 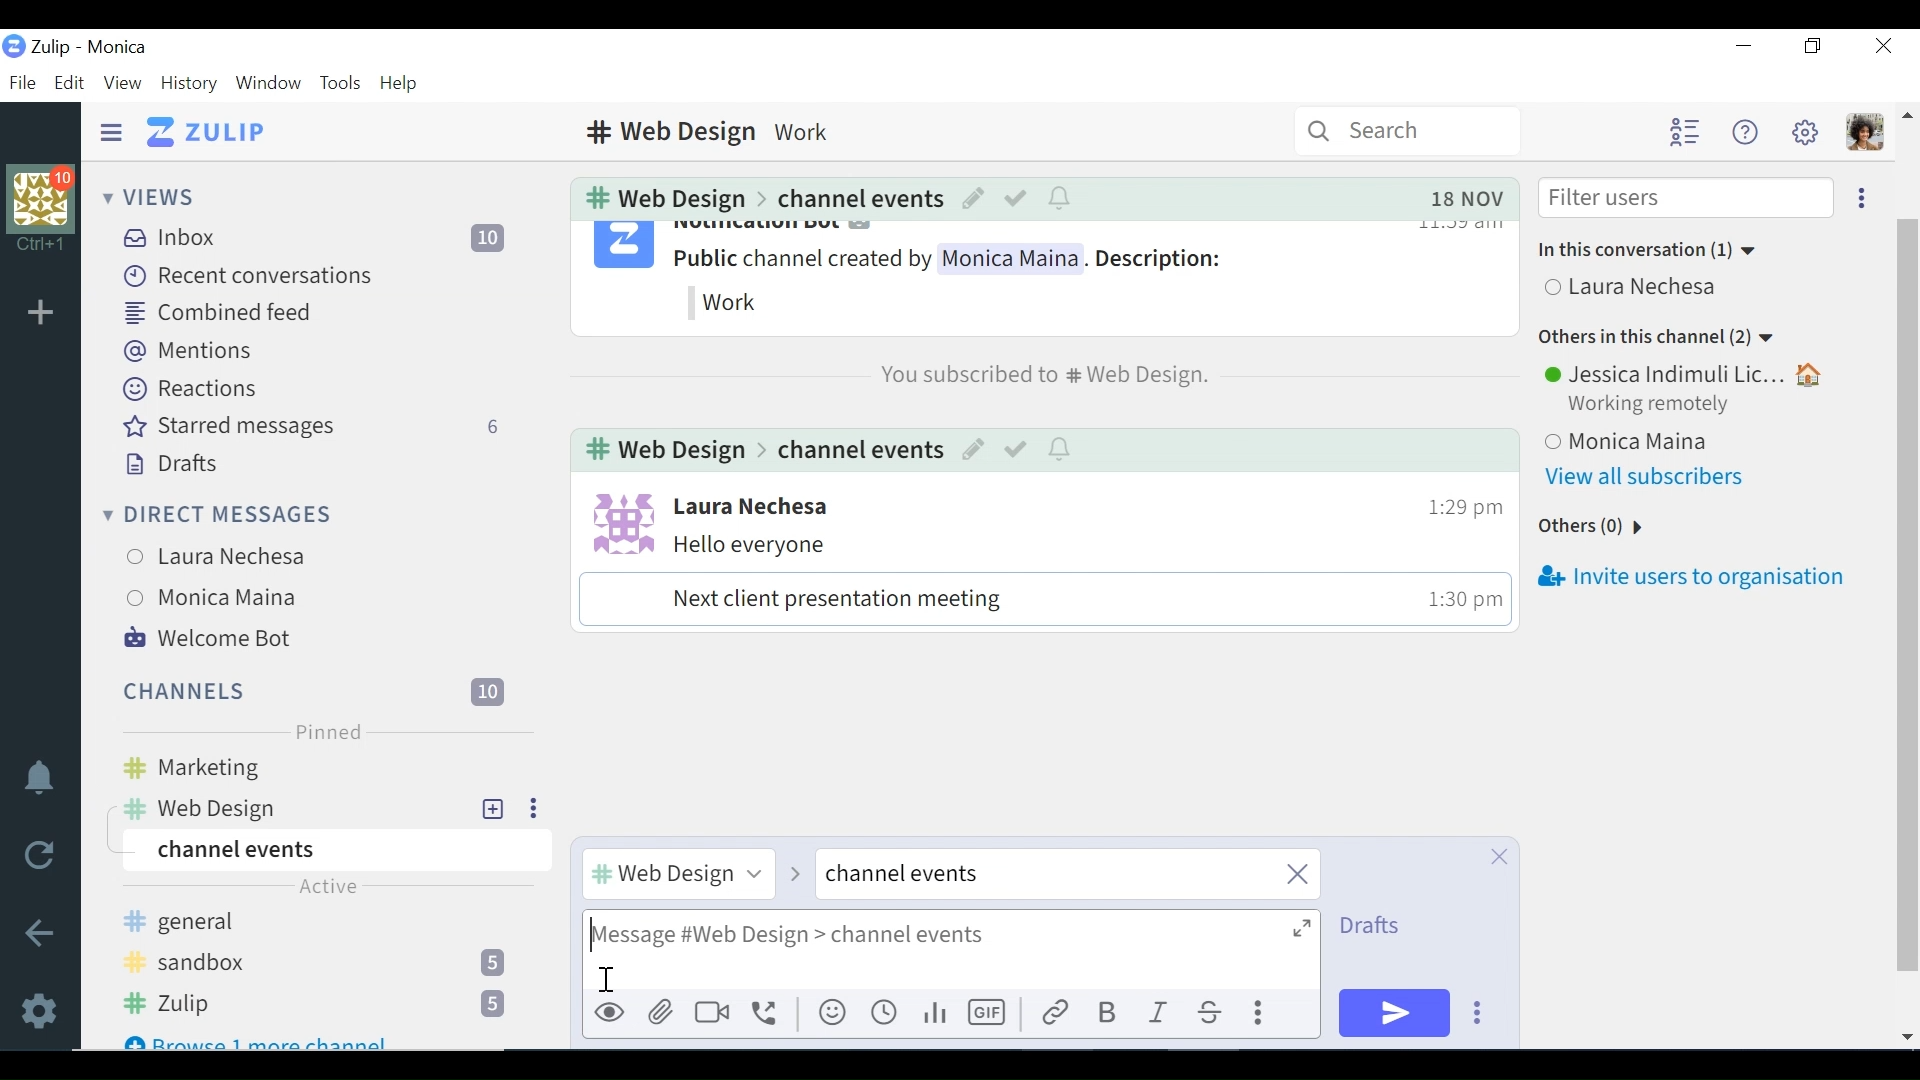 What do you see at coordinates (1061, 450) in the screenshot?
I see `notification` at bounding box center [1061, 450].